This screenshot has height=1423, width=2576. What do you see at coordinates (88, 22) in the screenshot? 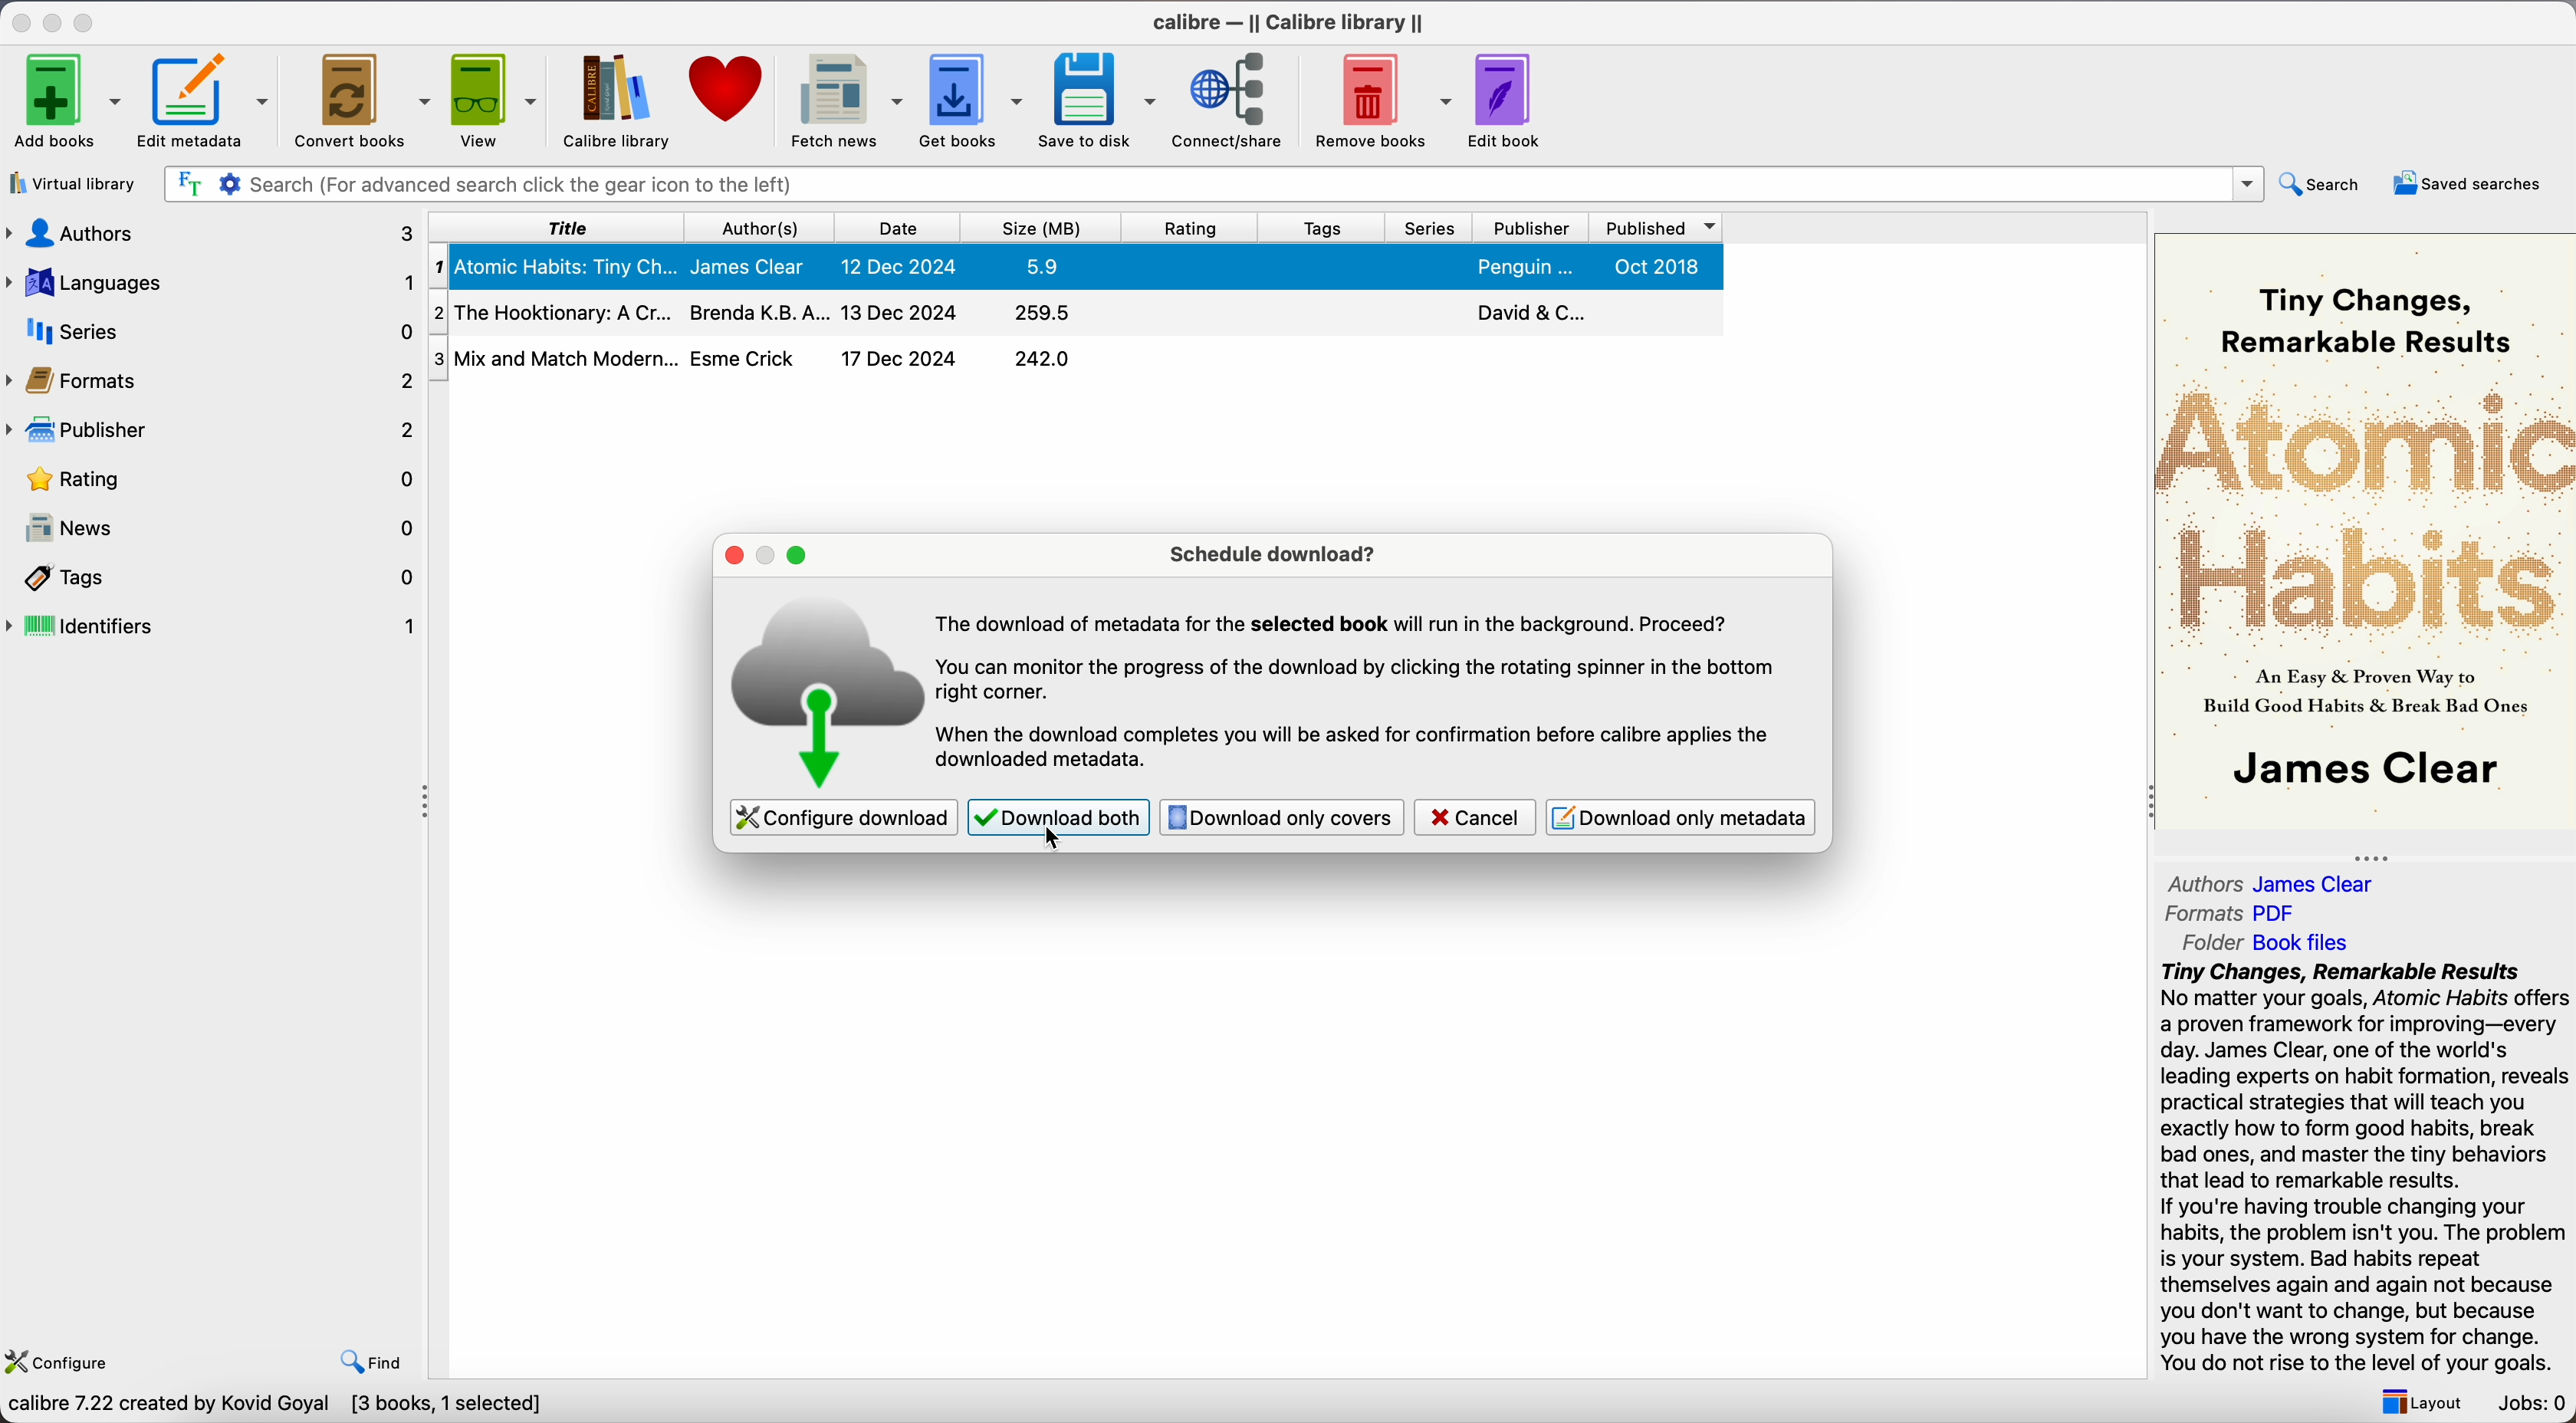
I see `maximize app` at bounding box center [88, 22].